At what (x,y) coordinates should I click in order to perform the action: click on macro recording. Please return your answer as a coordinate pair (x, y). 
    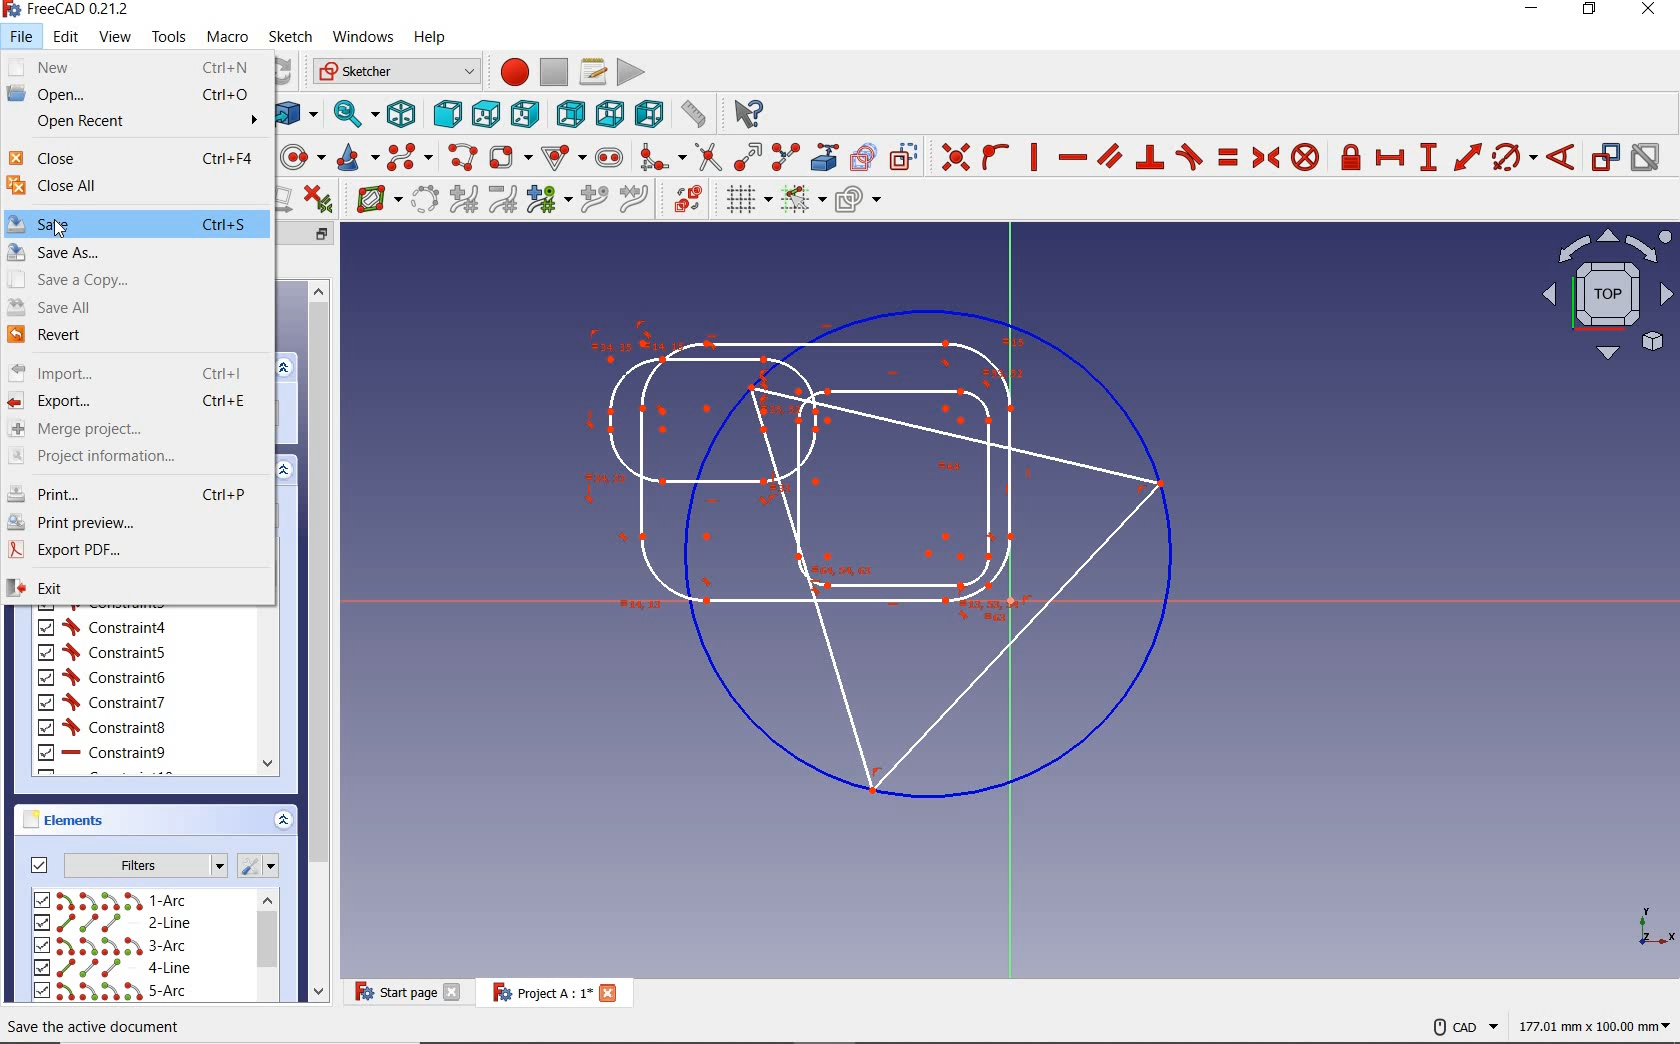
    Looking at the image, I should click on (507, 71).